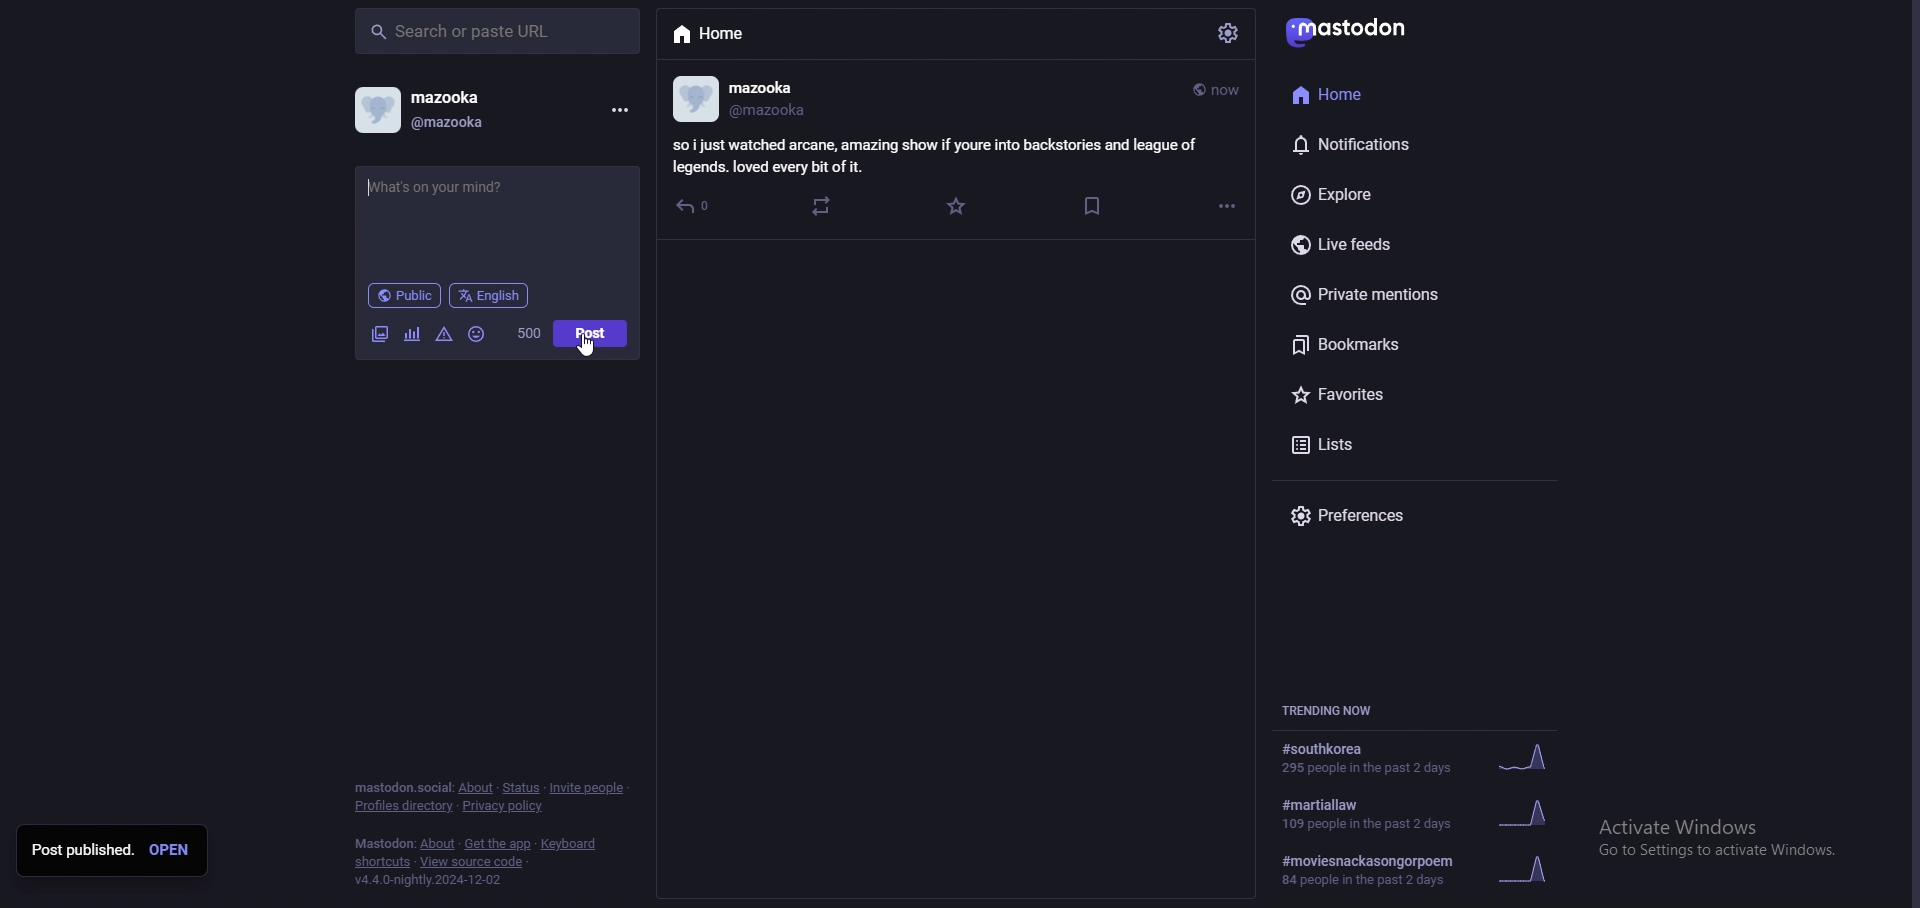  Describe the element at coordinates (1355, 29) in the screenshot. I see `mastodon` at that location.